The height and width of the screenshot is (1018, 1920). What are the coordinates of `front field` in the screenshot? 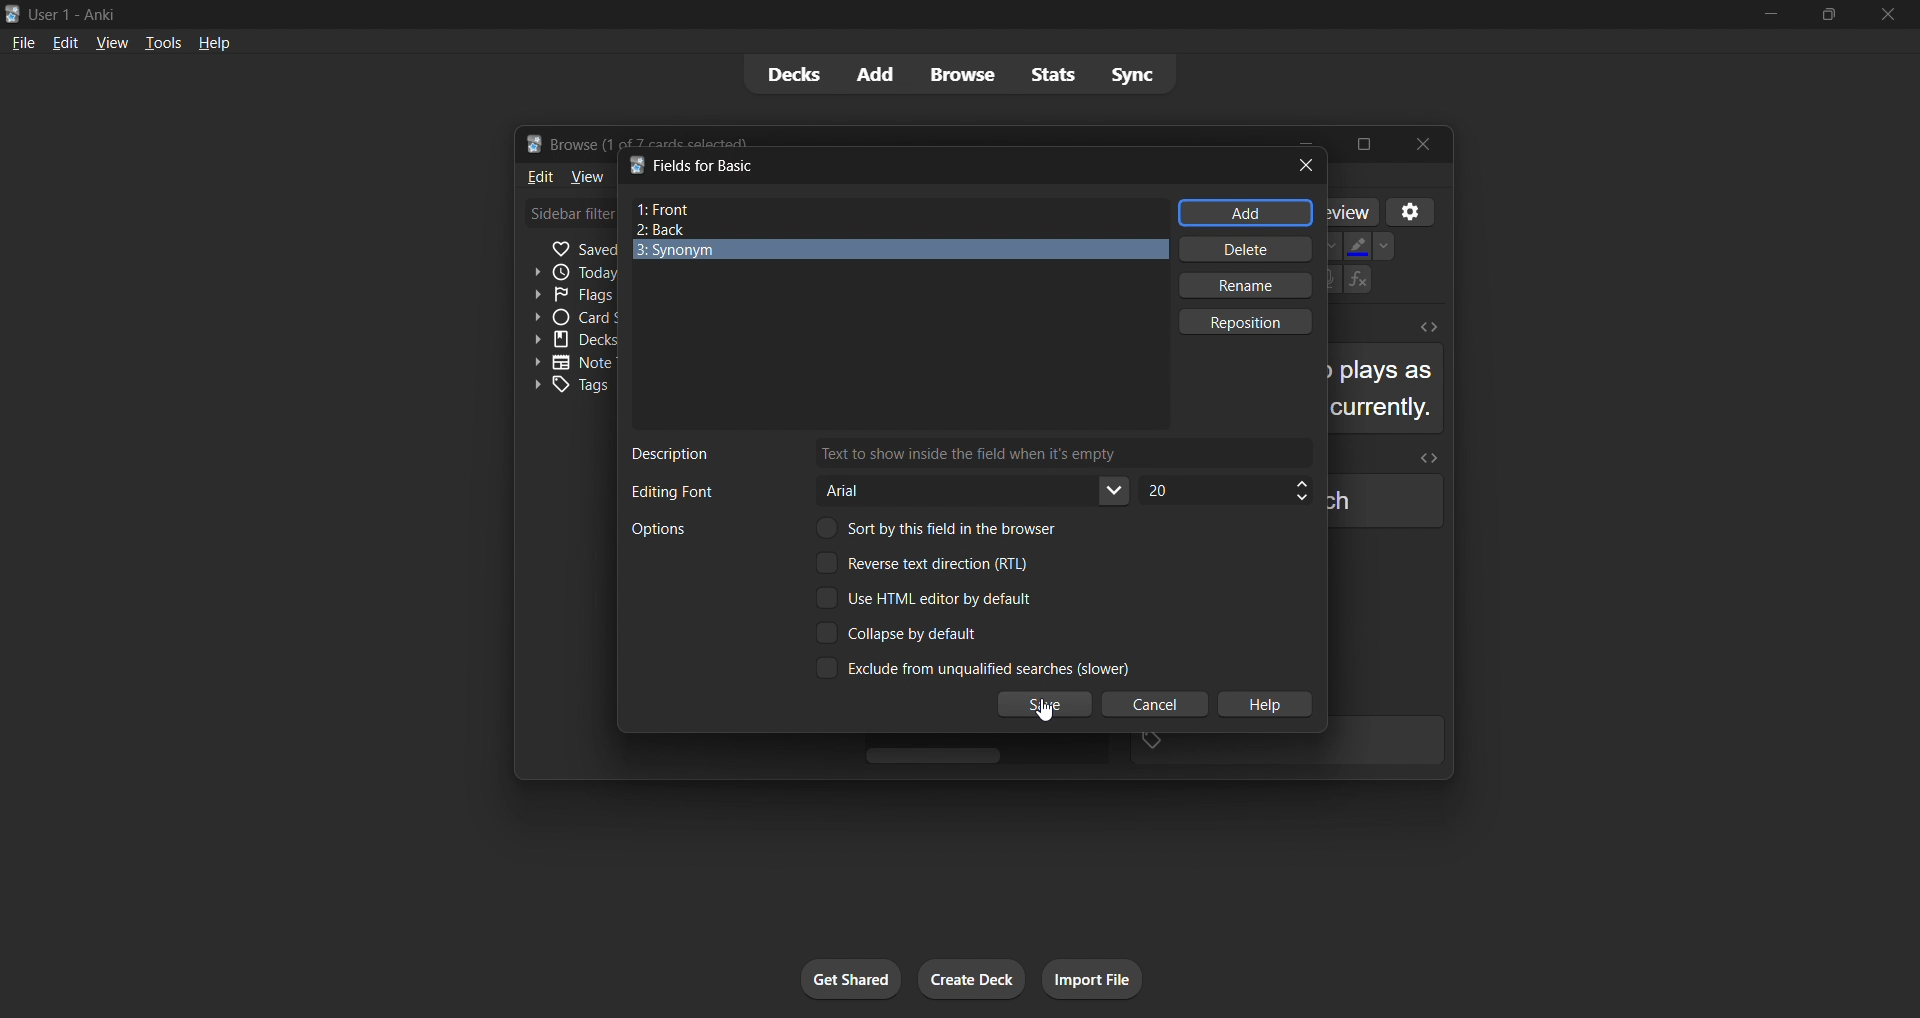 It's located at (902, 207).